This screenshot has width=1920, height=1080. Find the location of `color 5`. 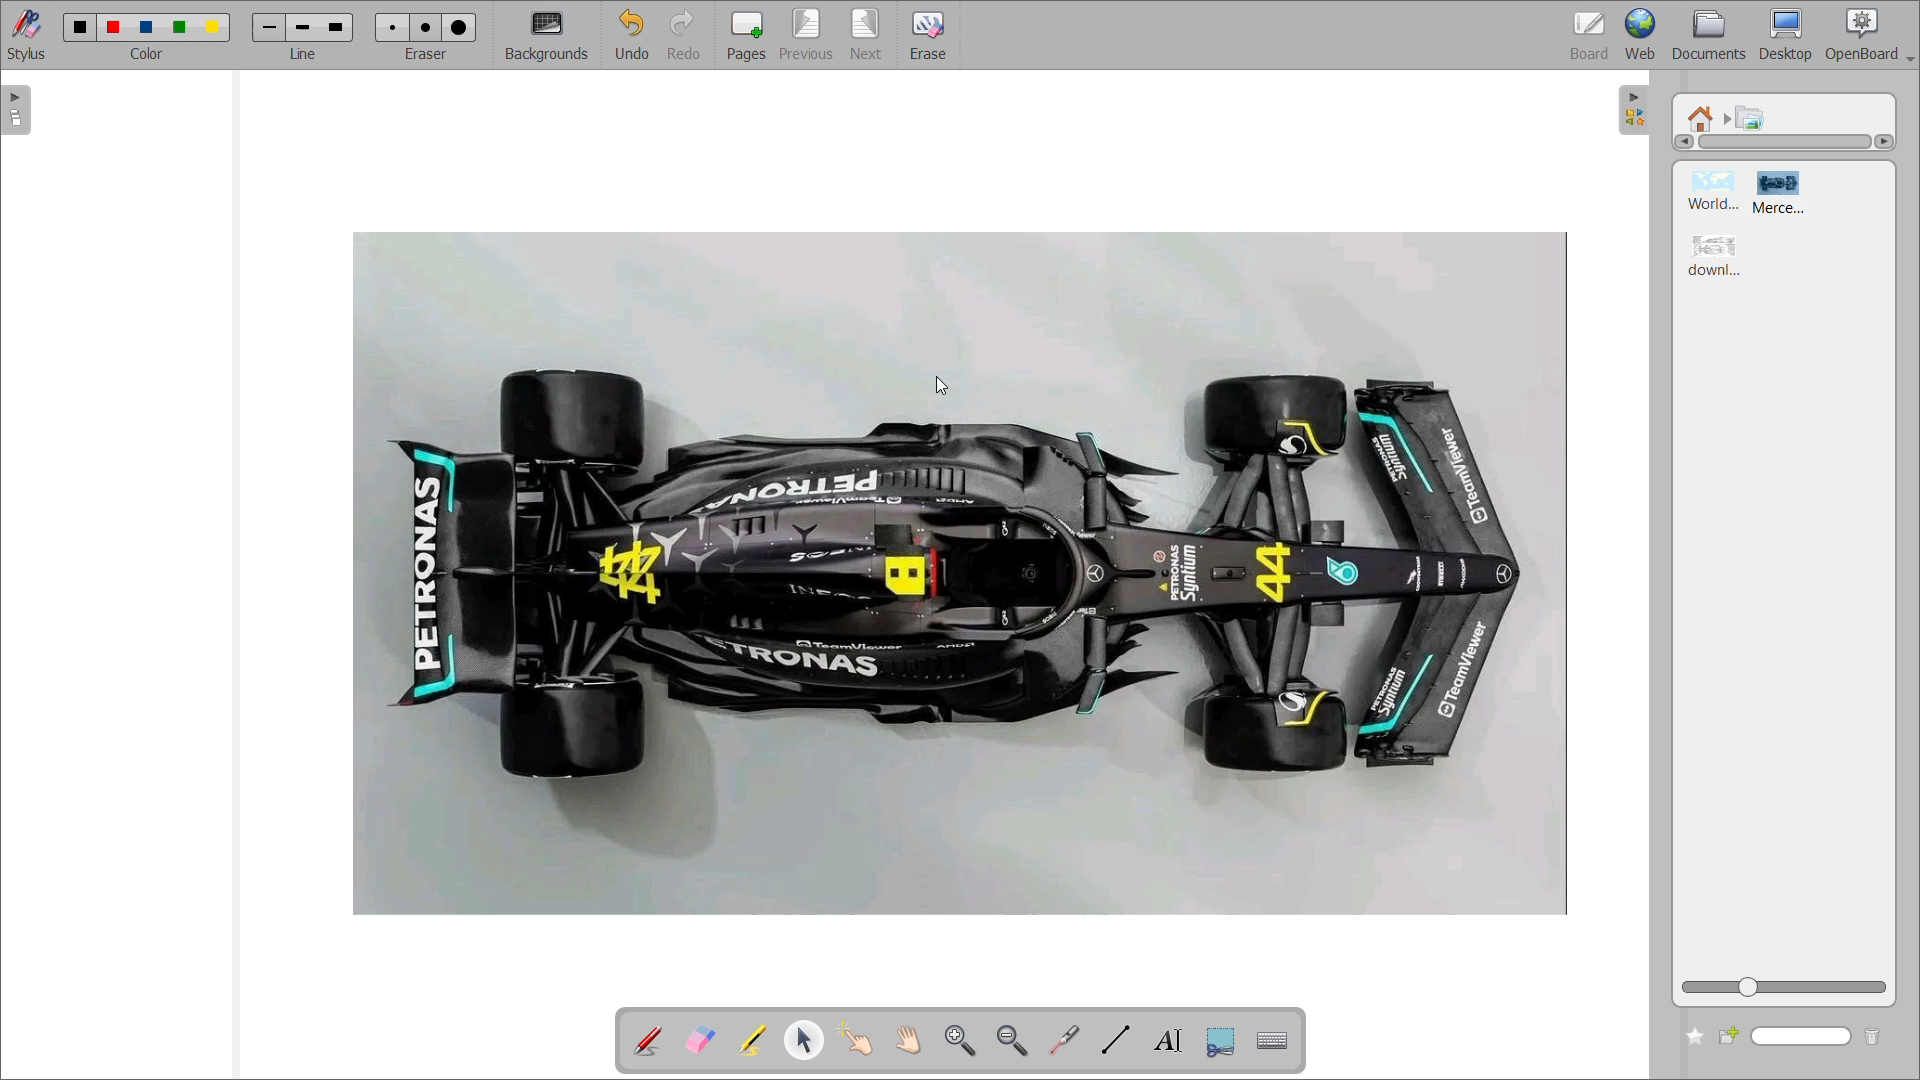

color 5 is located at coordinates (215, 26).